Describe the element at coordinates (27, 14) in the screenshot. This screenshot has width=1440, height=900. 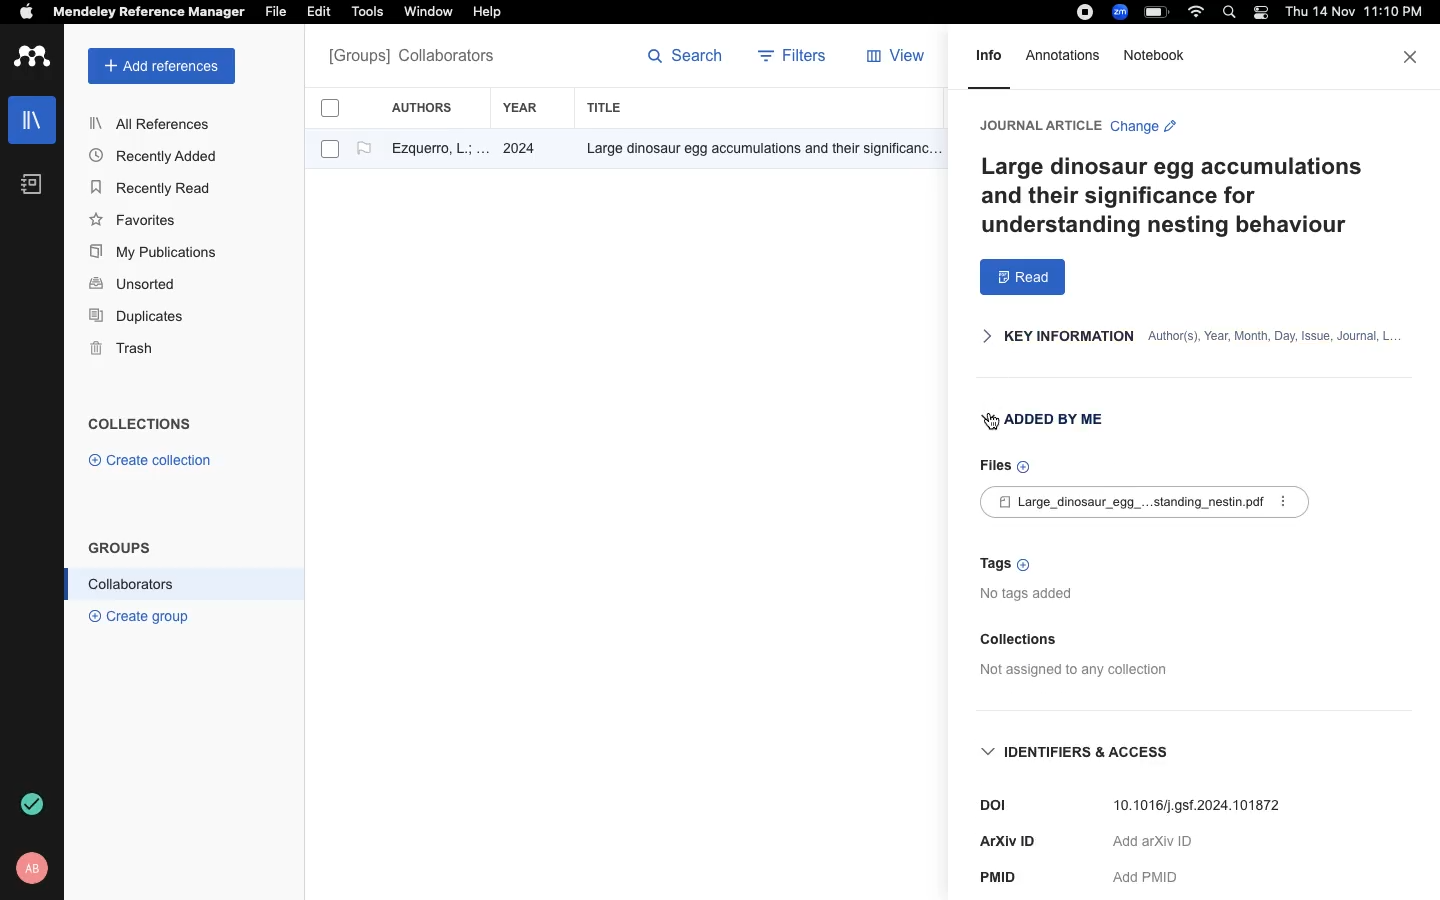
I see `apple logo` at that location.